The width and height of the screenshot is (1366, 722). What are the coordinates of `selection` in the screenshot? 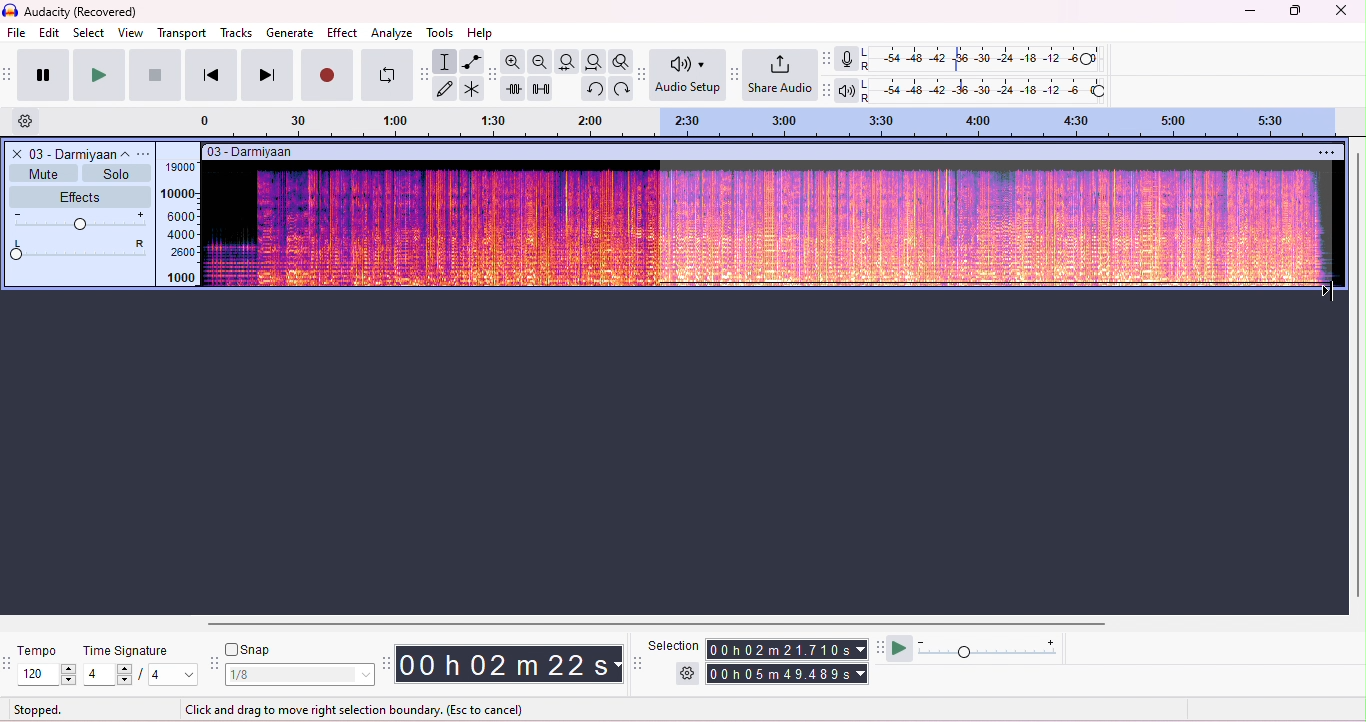 It's located at (446, 61).